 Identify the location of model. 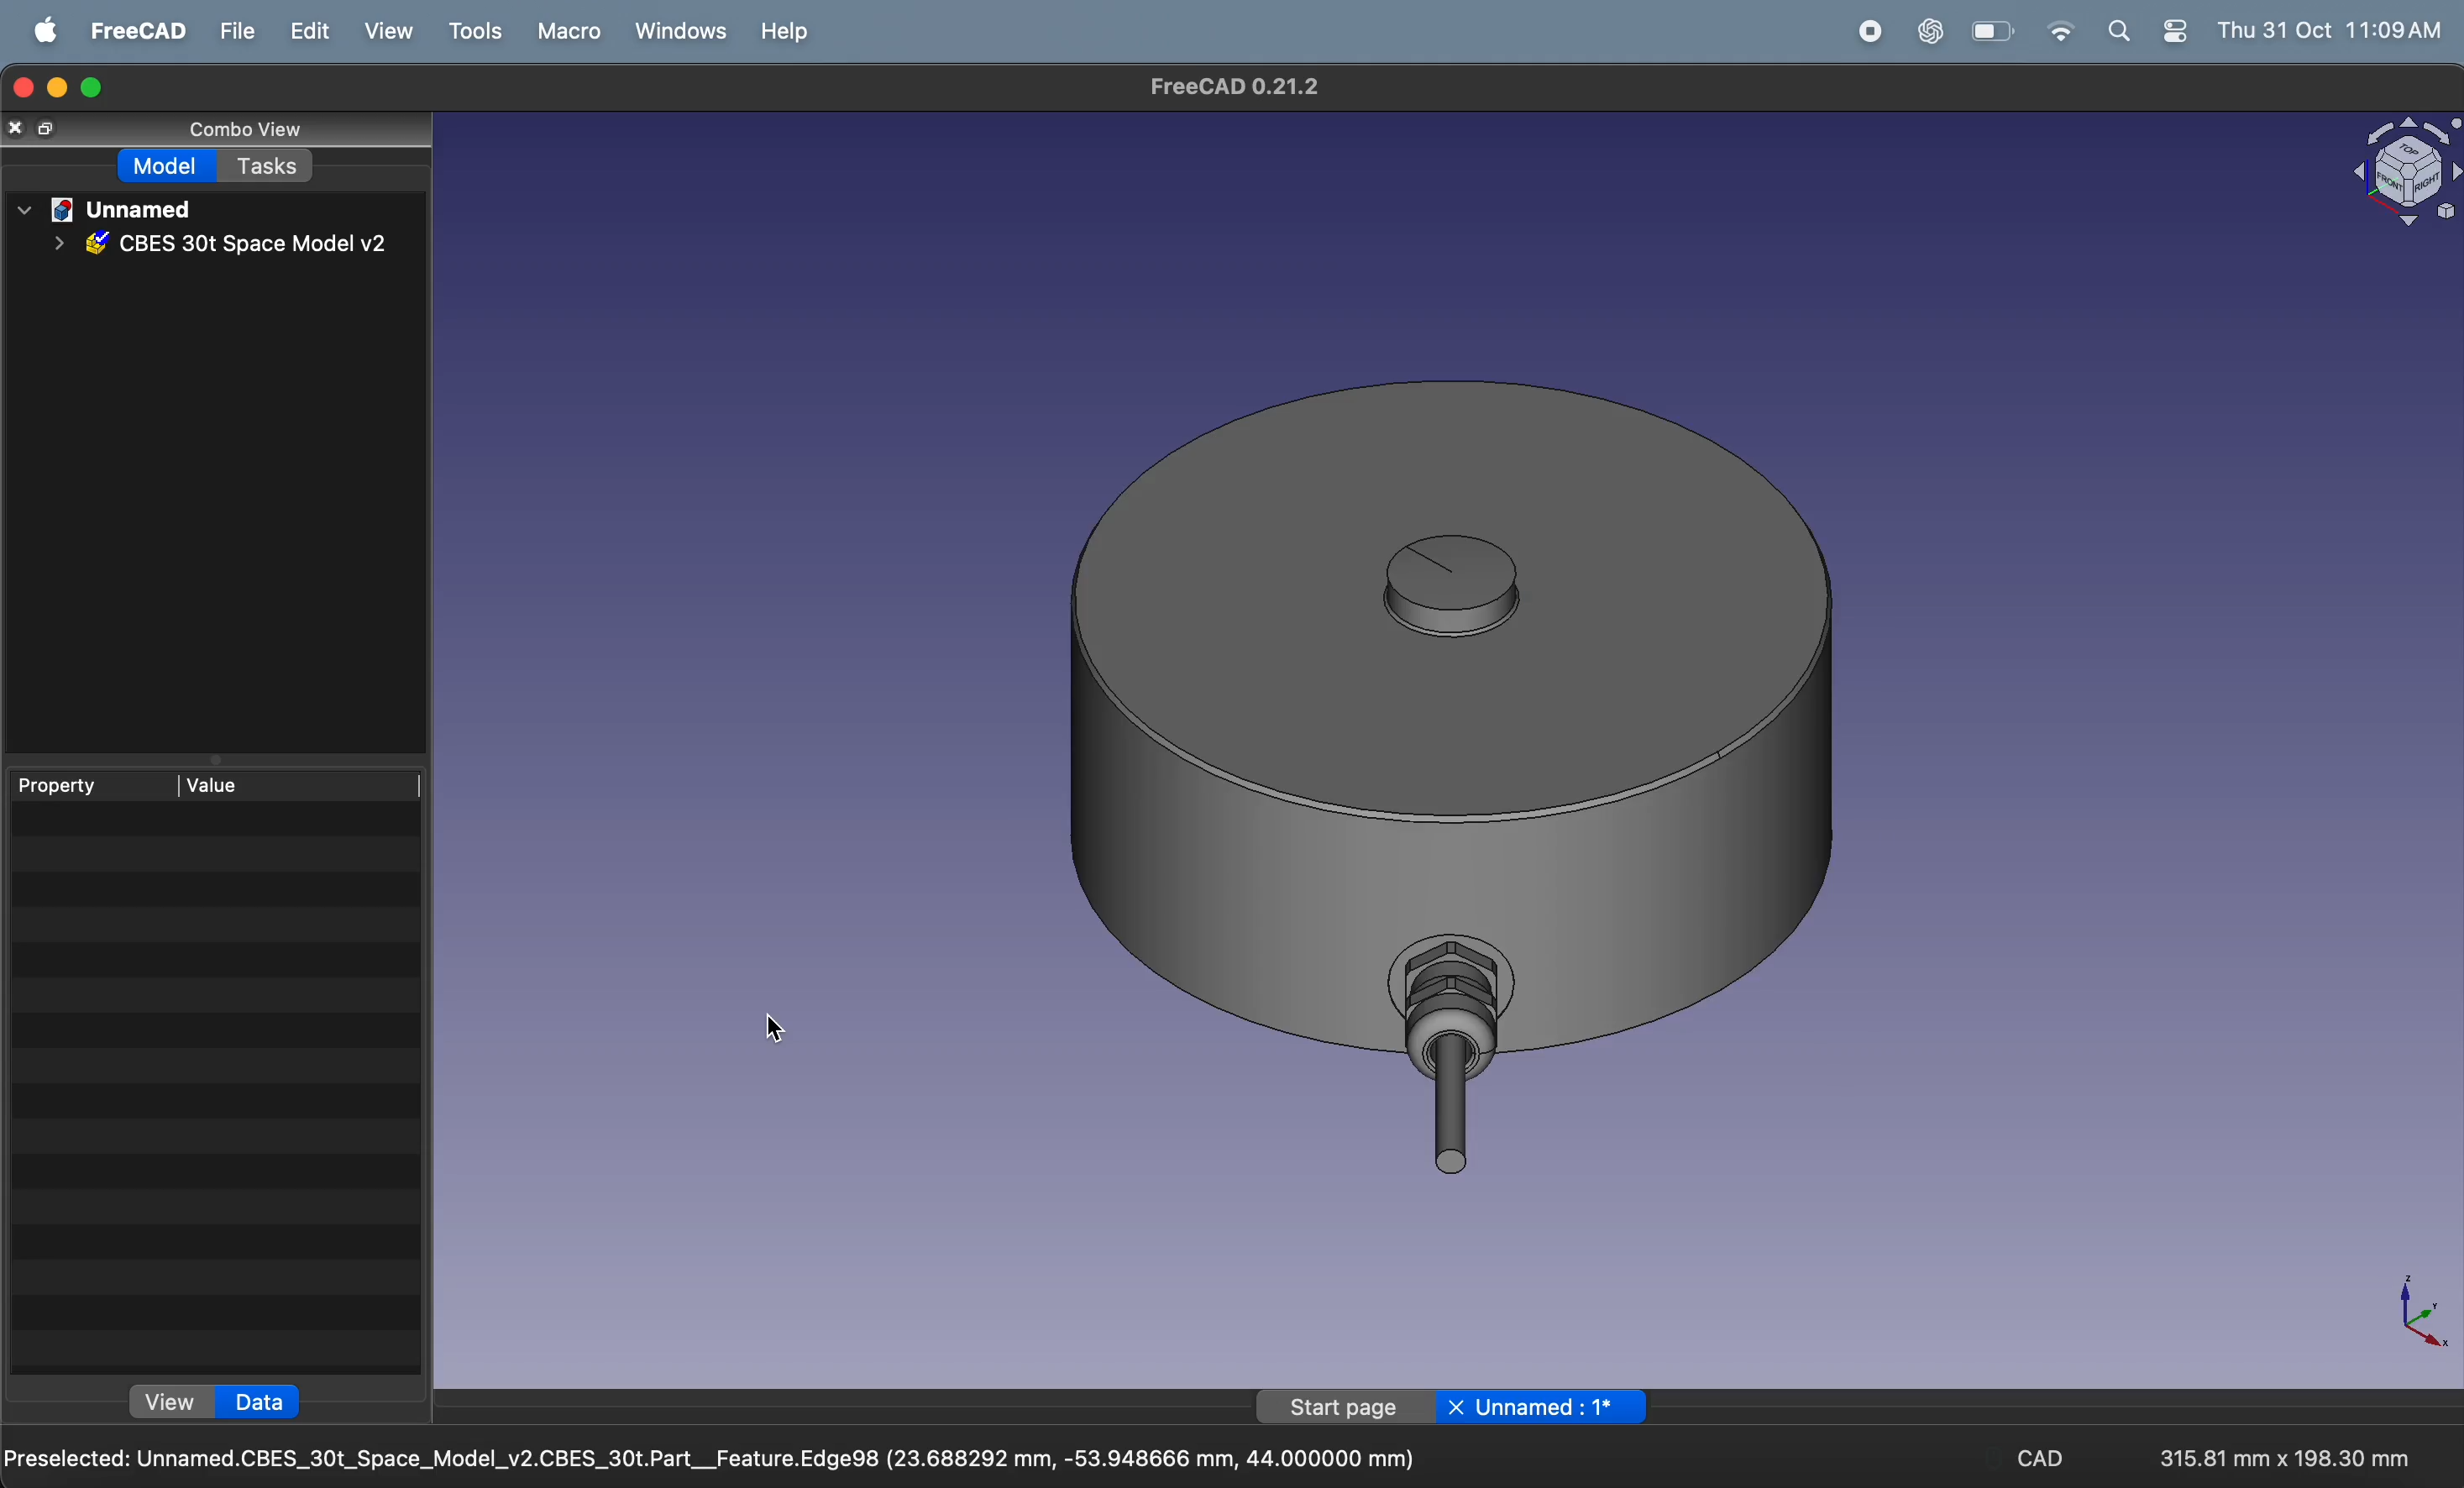
(162, 166).